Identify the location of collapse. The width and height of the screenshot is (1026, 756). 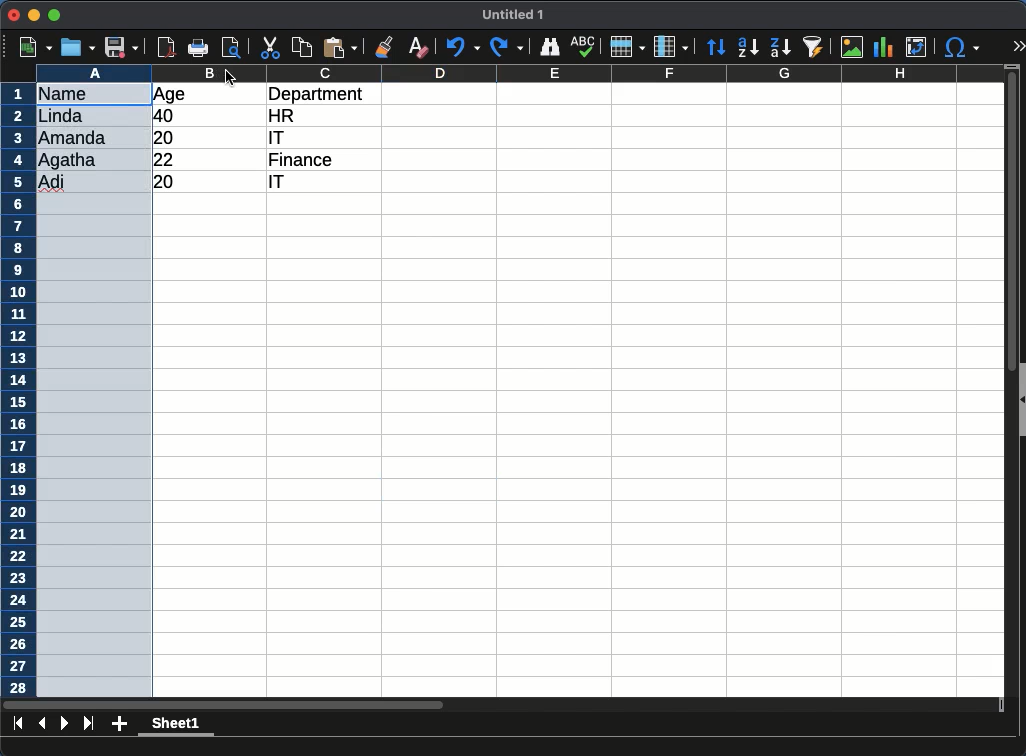
(1020, 398).